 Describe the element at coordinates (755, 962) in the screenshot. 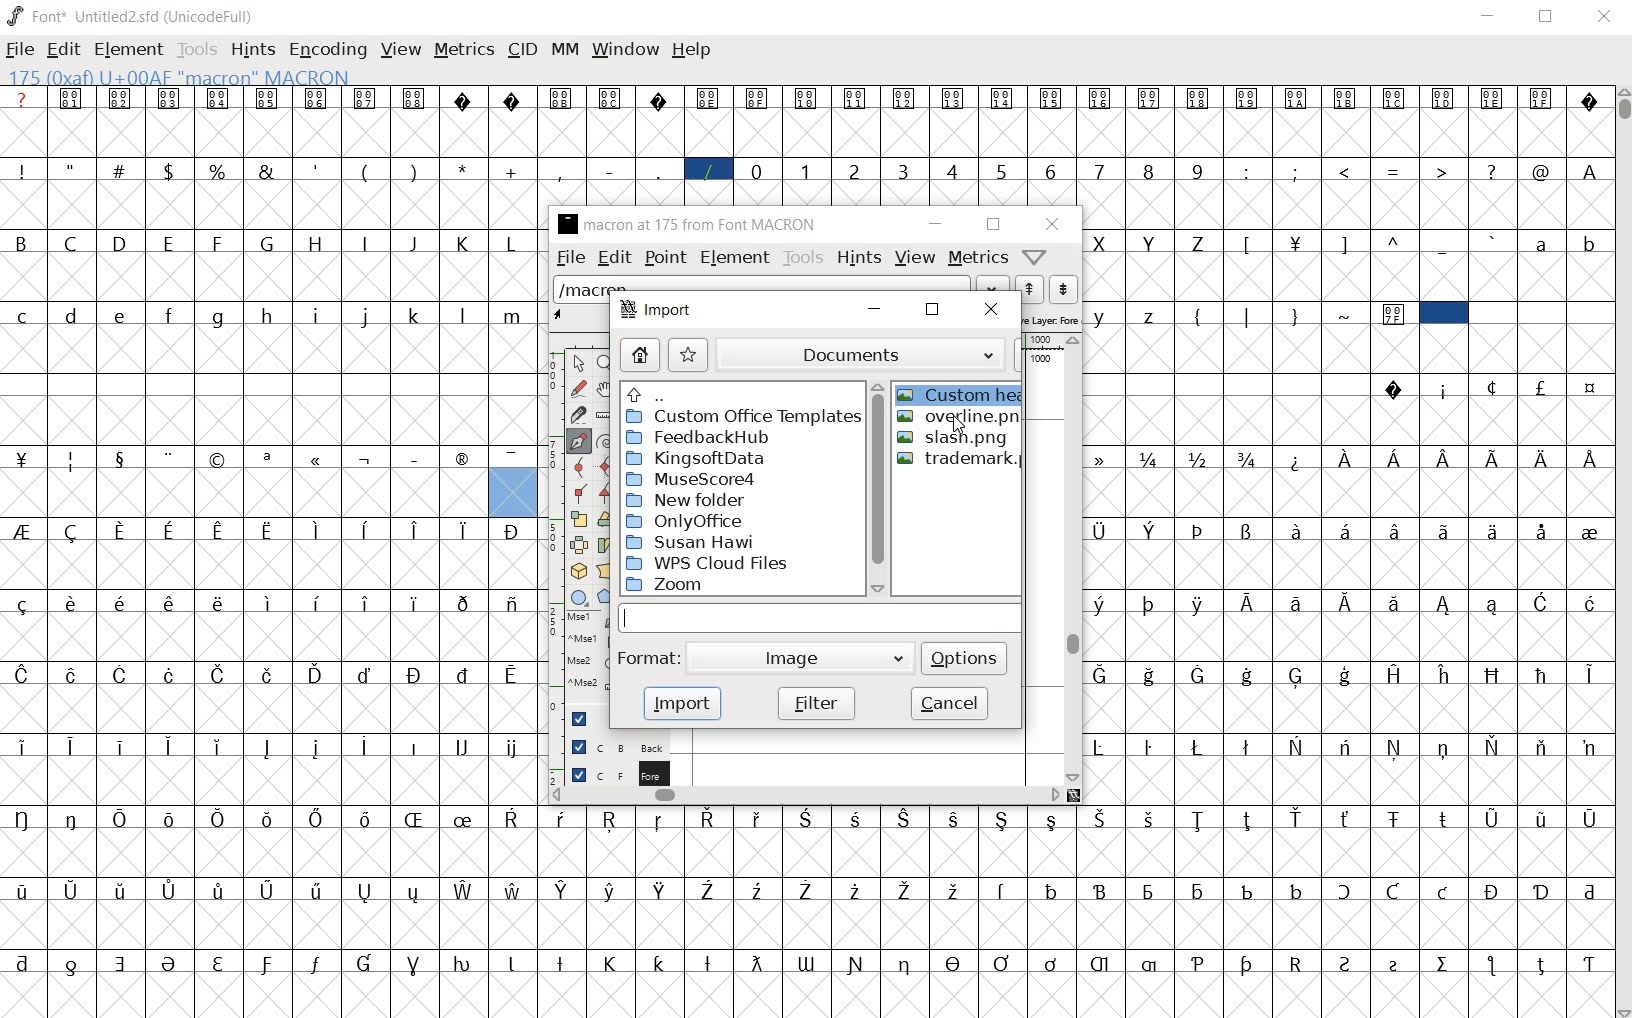

I see `Symbol` at that location.